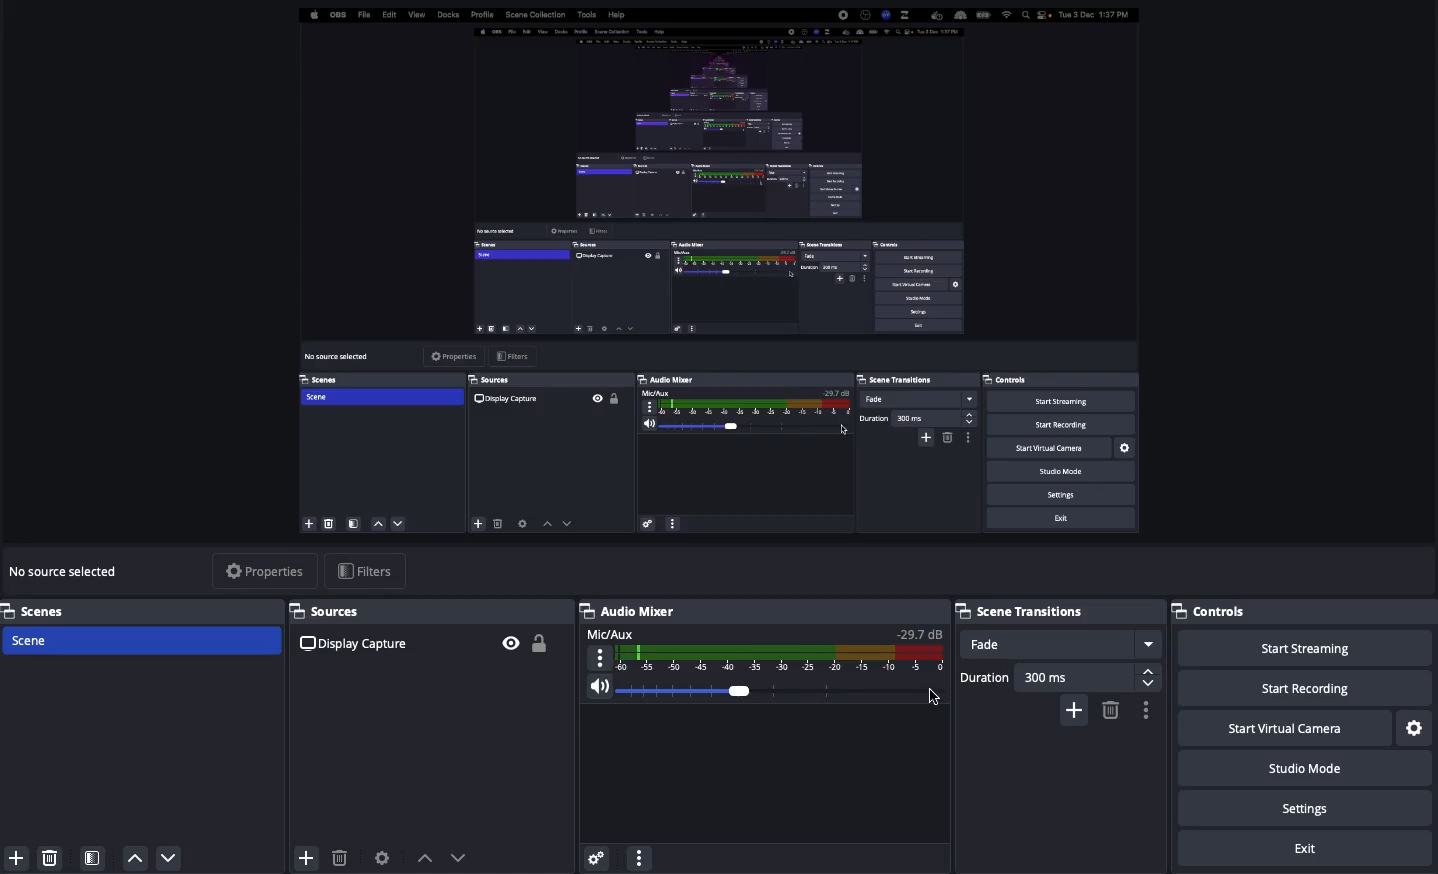  I want to click on Move up, so click(425, 857).